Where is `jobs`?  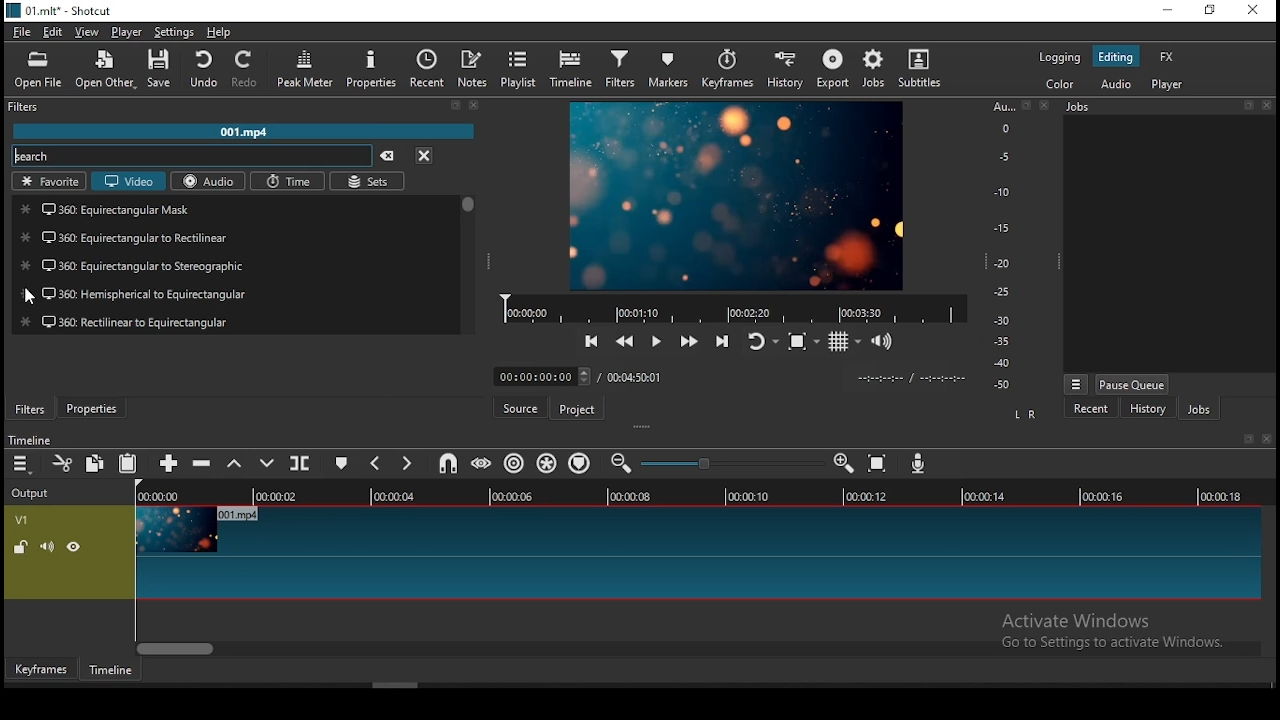 jobs is located at coordinates (1196, 408).